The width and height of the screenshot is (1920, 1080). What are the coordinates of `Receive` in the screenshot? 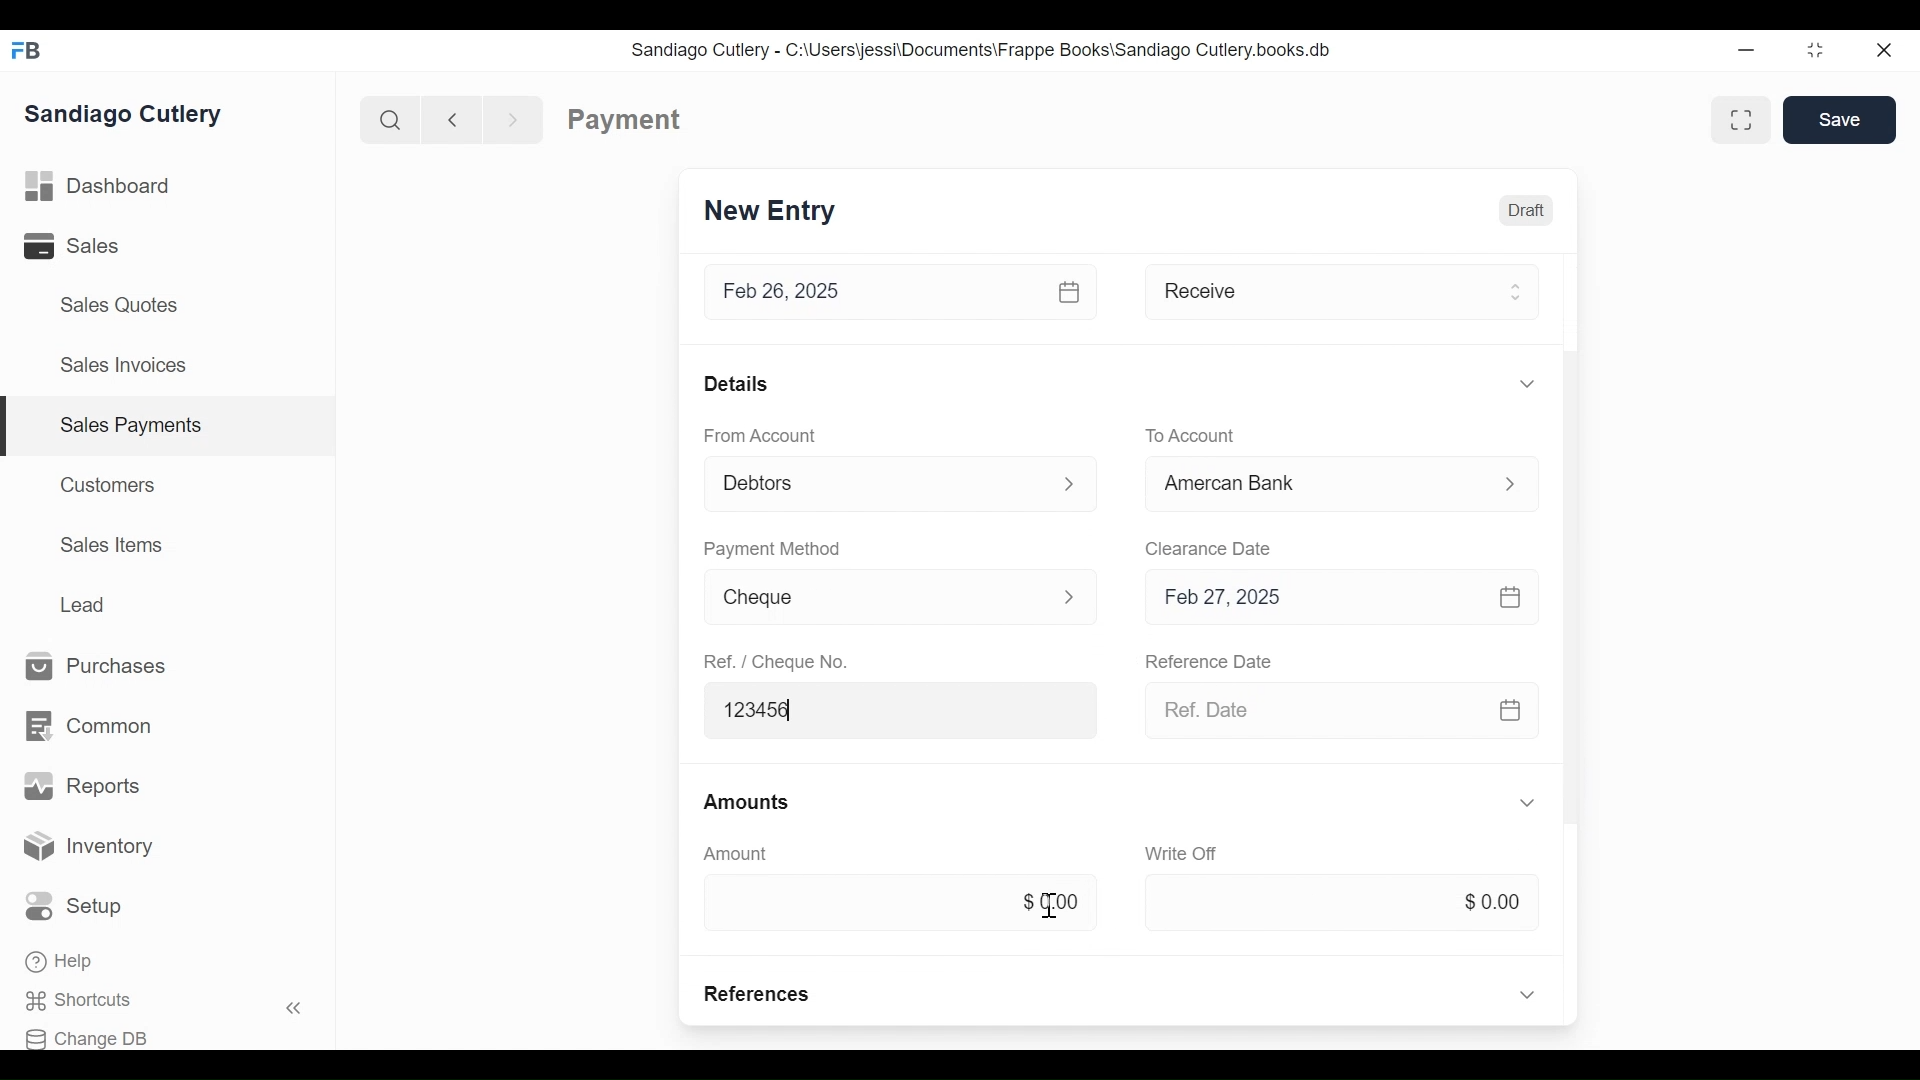 It's located at (1312, 290).